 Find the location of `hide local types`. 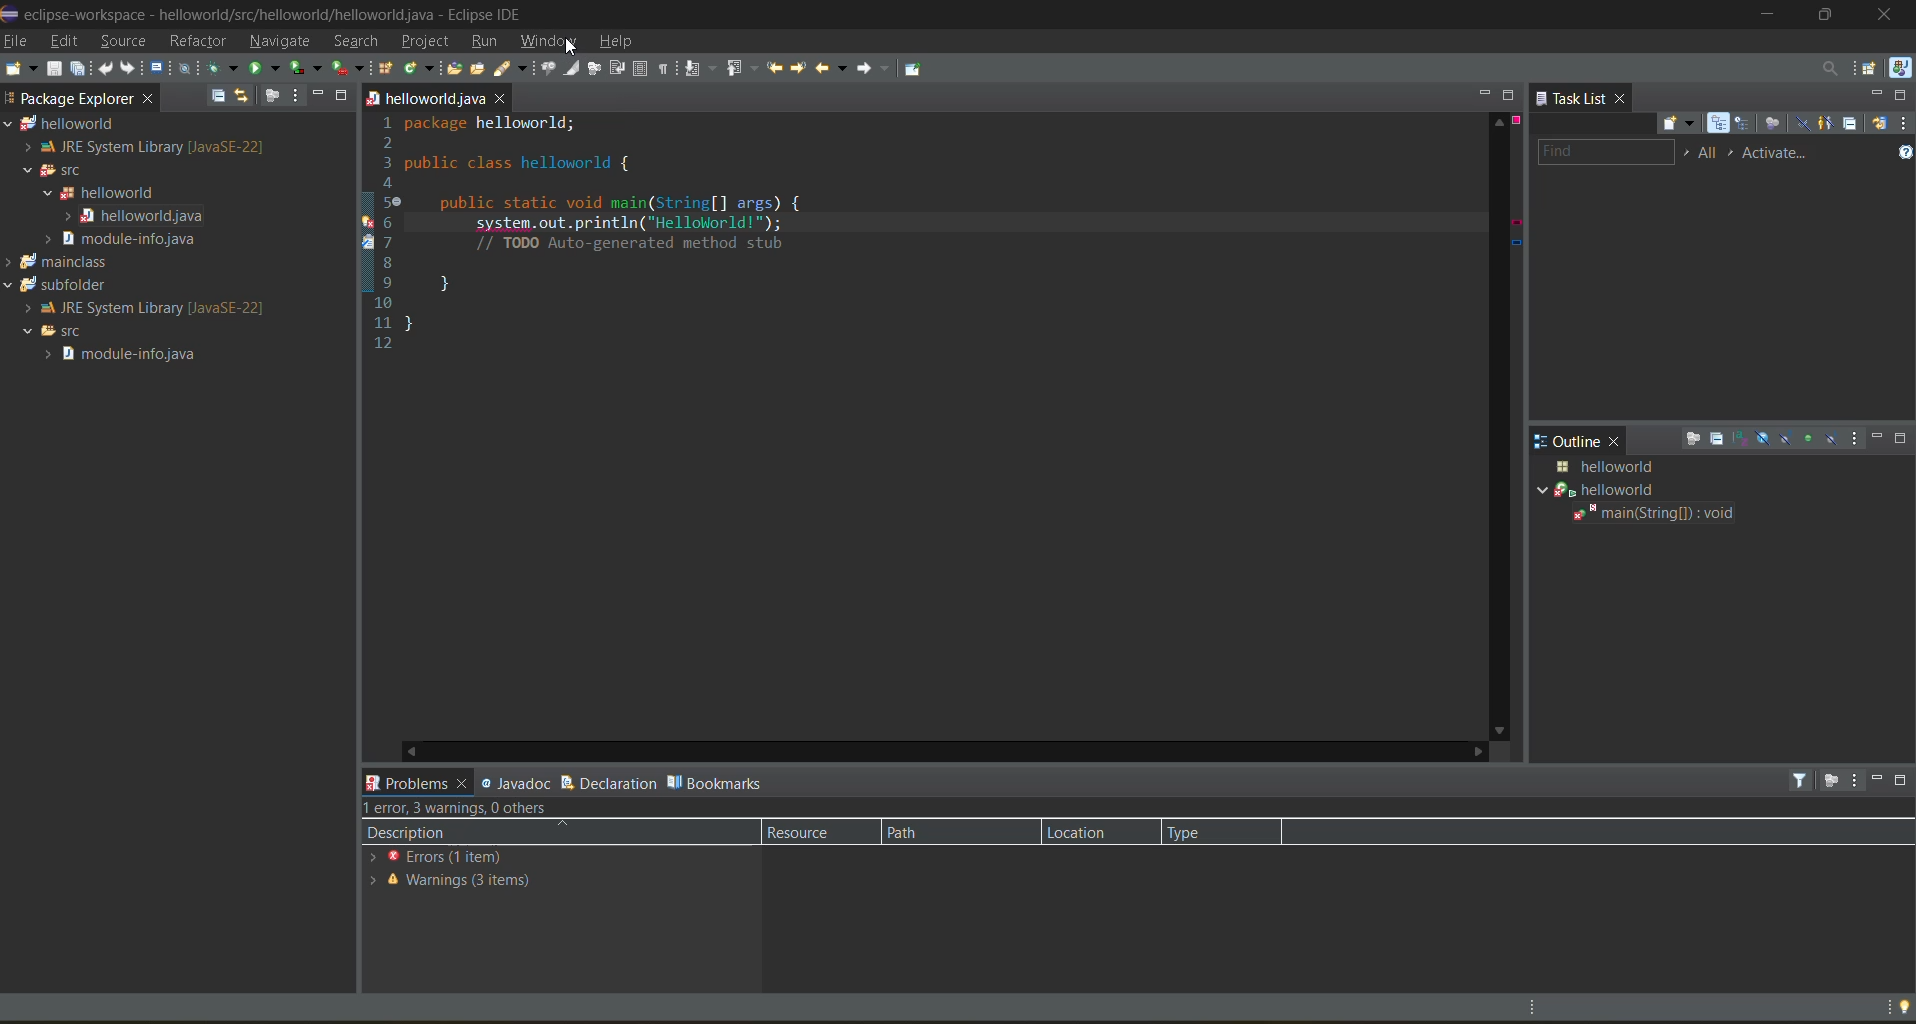

hide local types is located at coordinates (1833, 437).